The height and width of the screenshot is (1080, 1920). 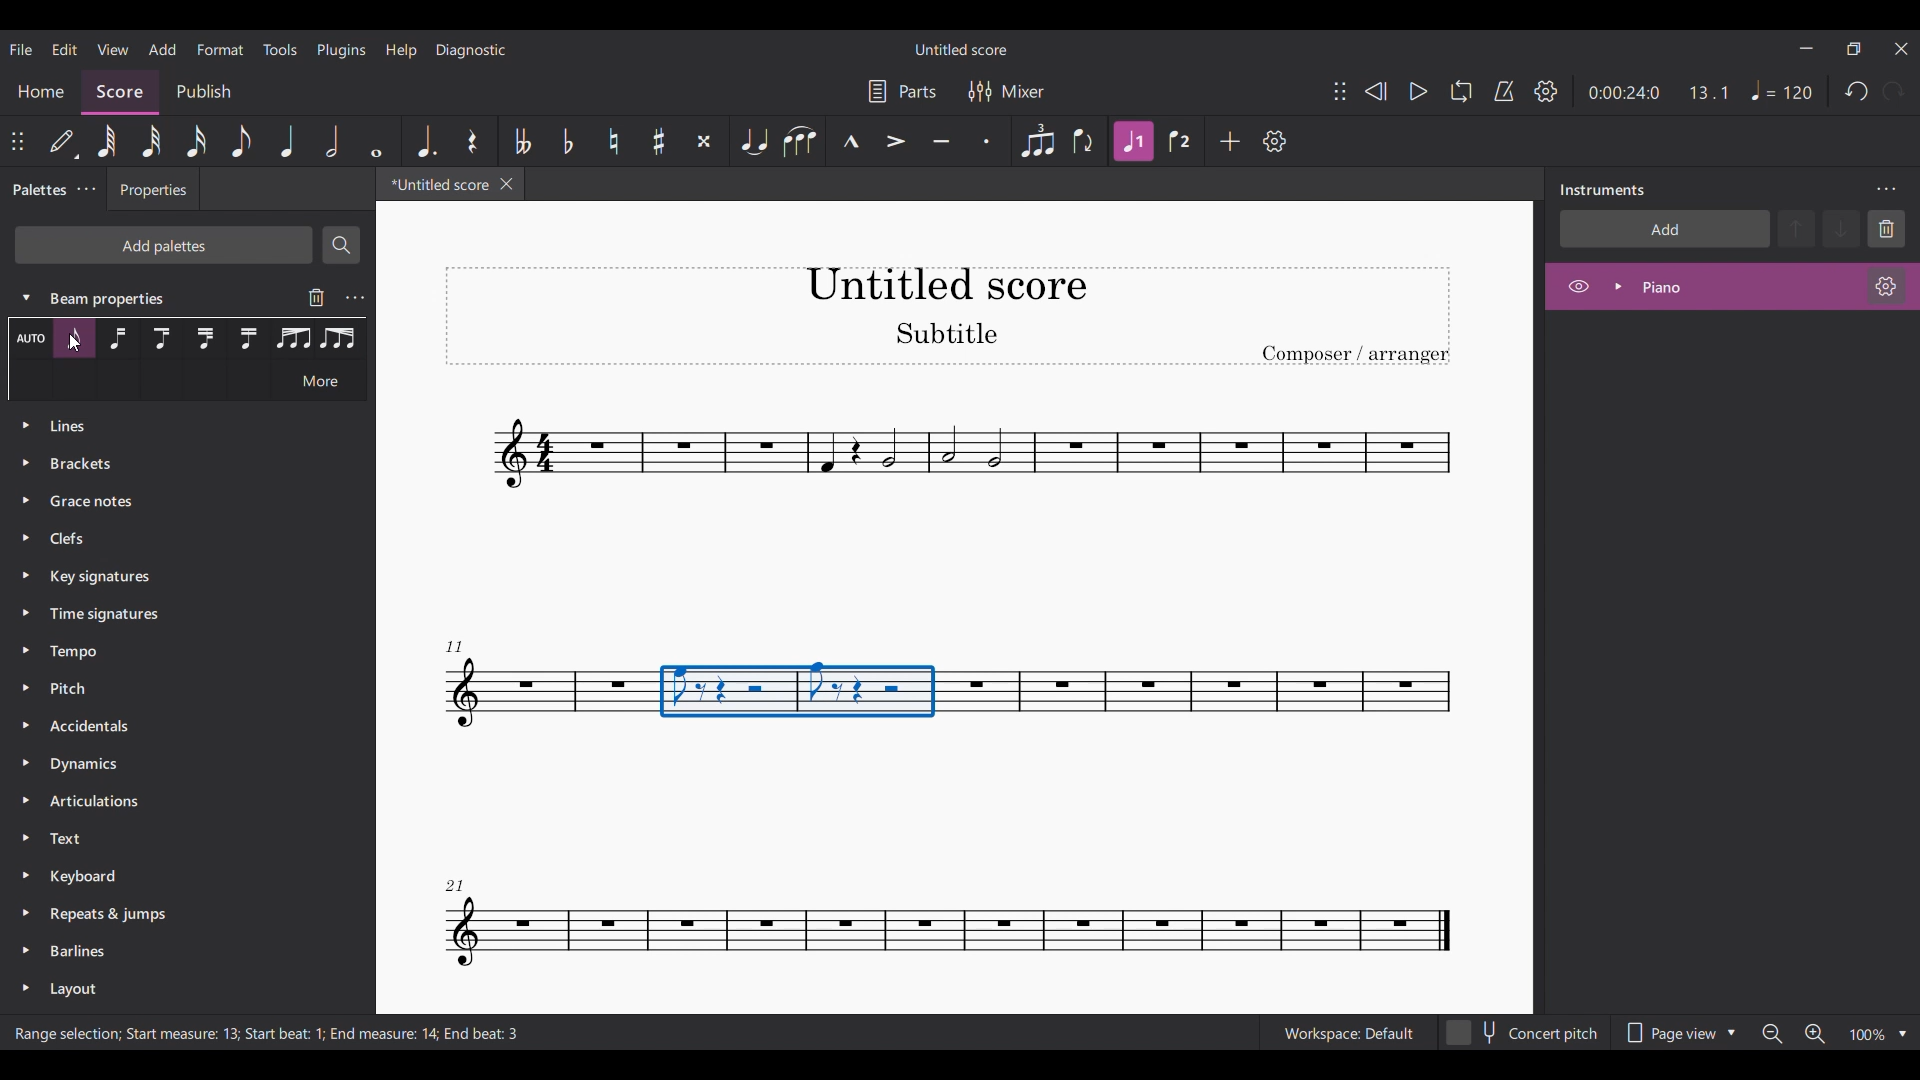 I want to click on Search palette, so click(x=341, y=244).